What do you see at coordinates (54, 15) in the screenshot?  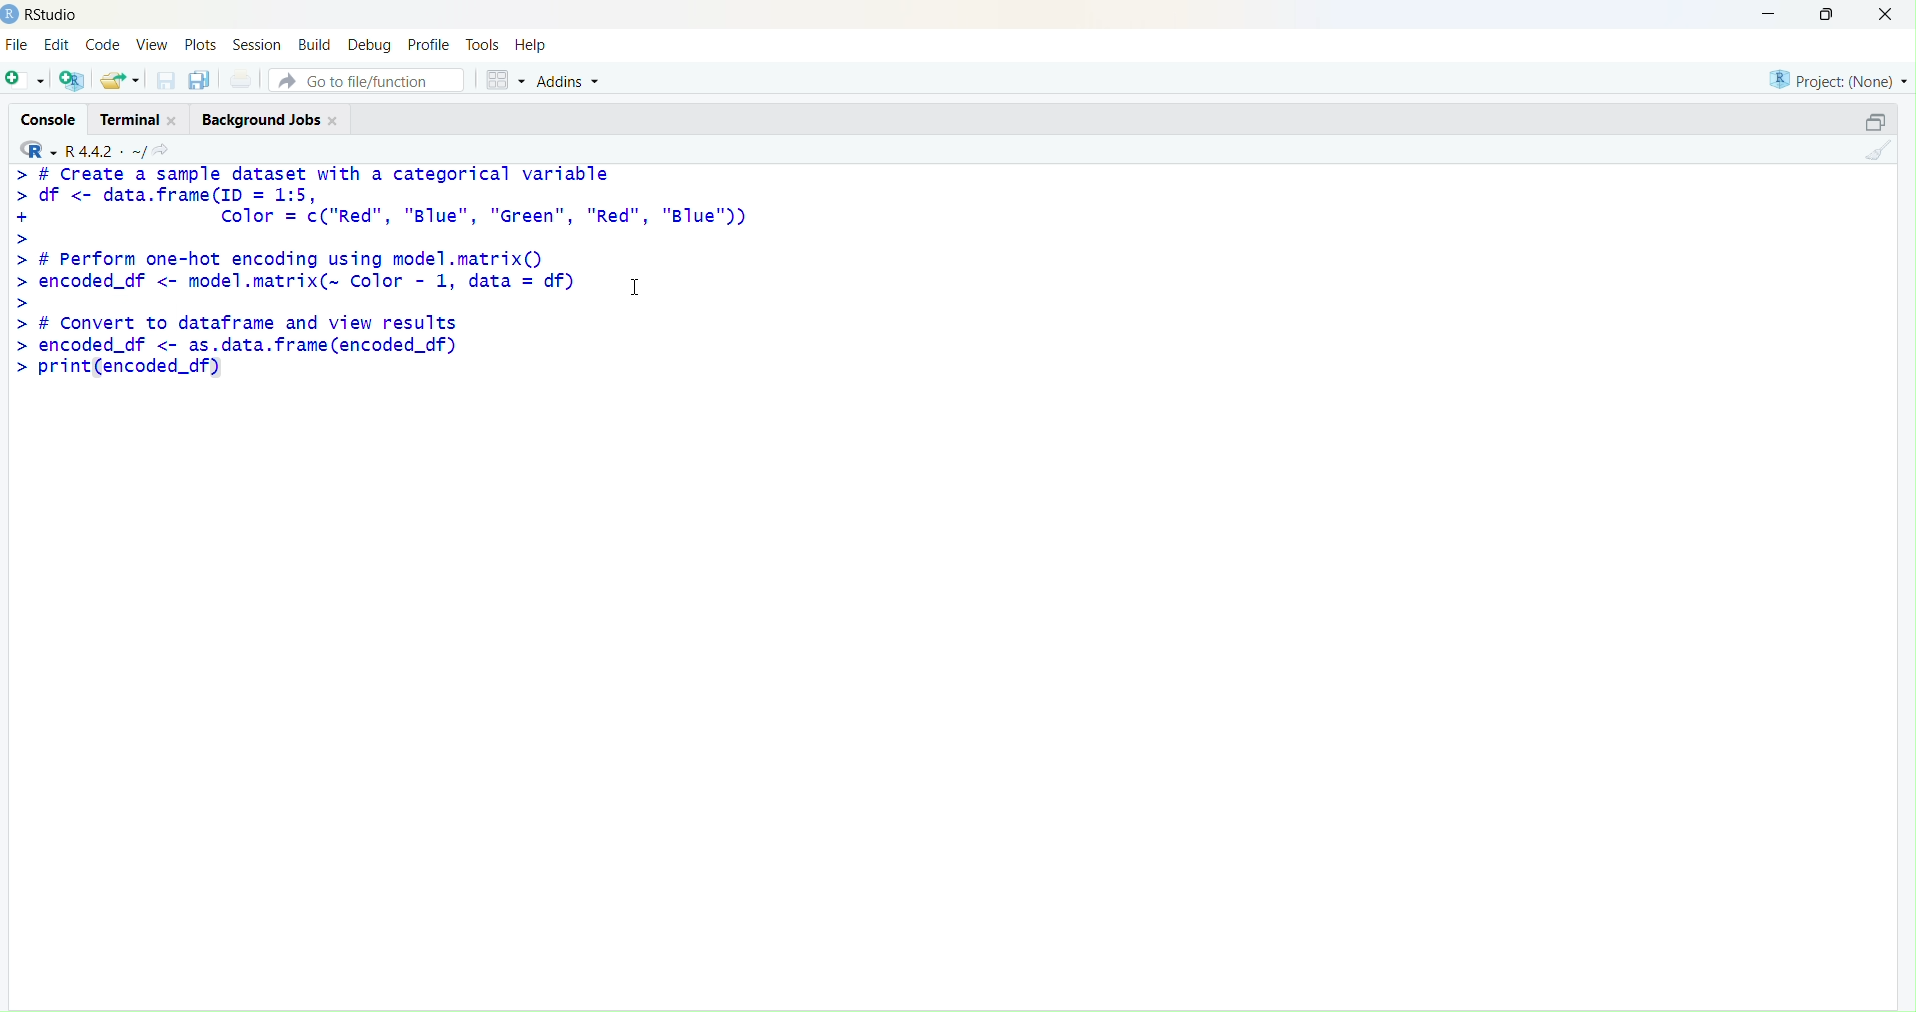 I see `RStudio` at bounding box center [54, 15].